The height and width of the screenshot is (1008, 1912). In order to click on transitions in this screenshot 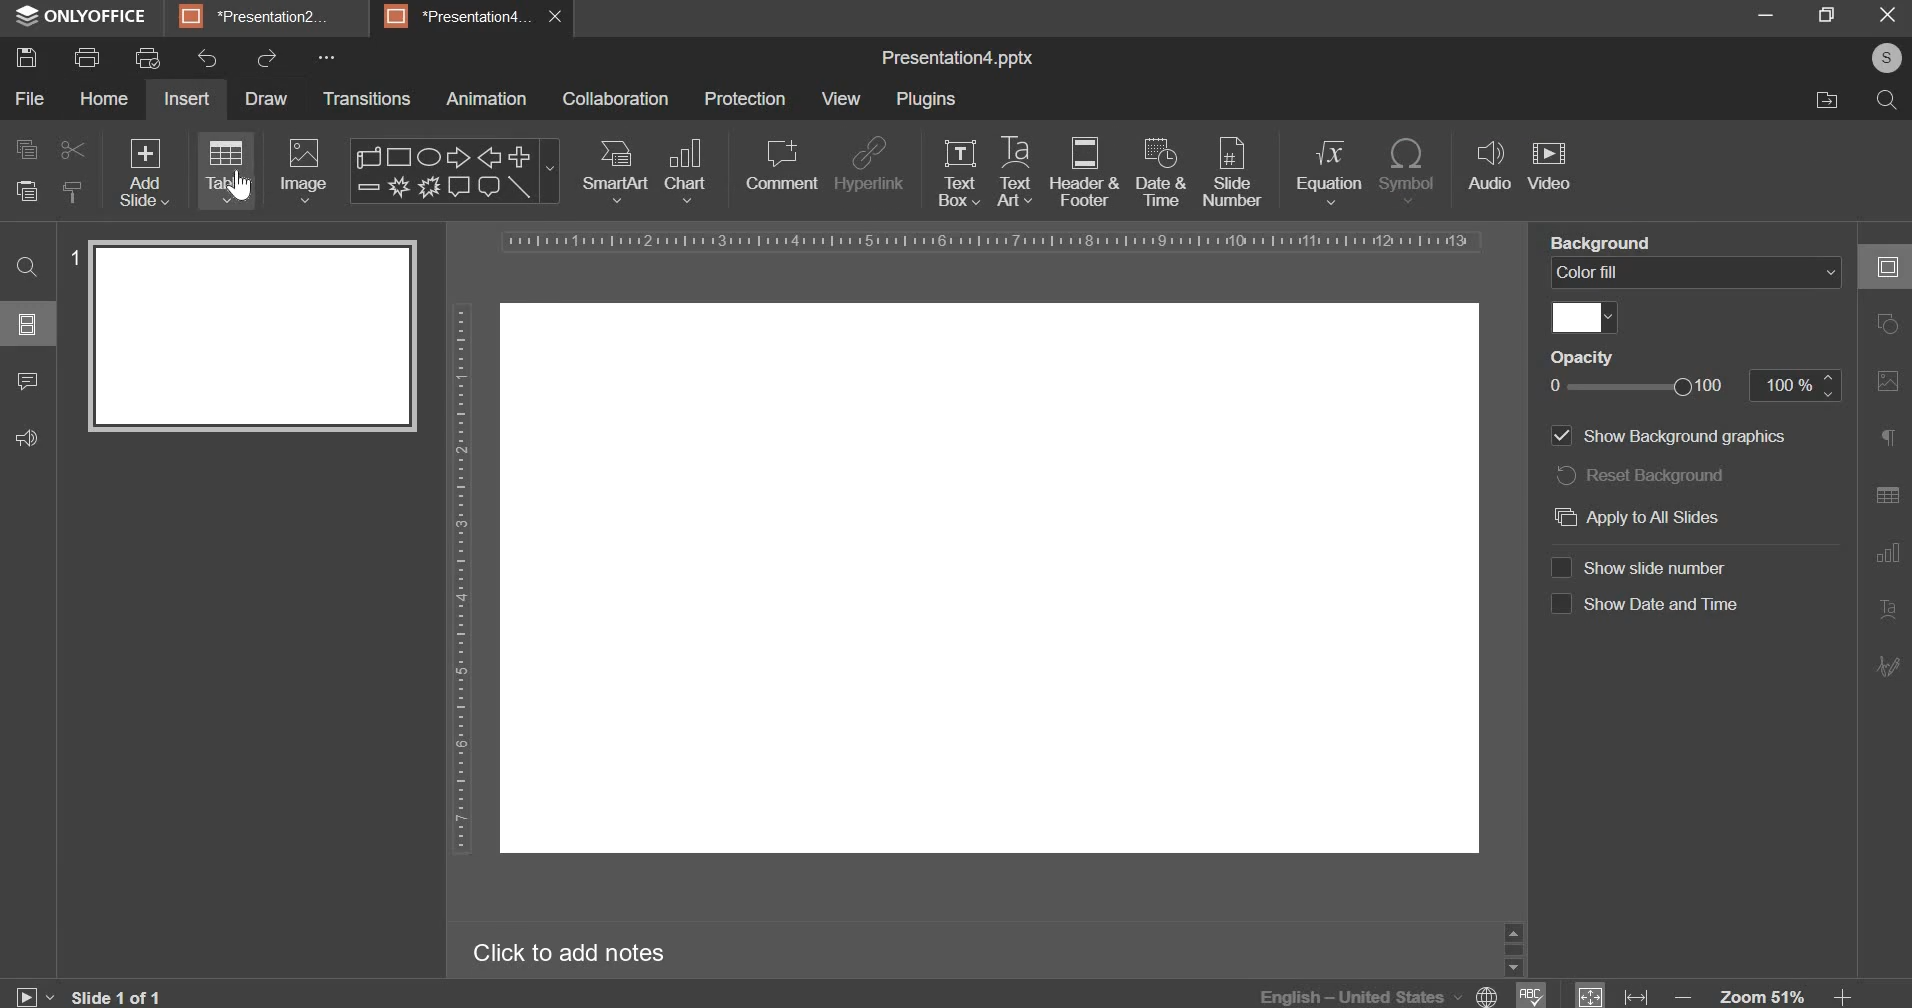, I will do `click(367, 99)`.